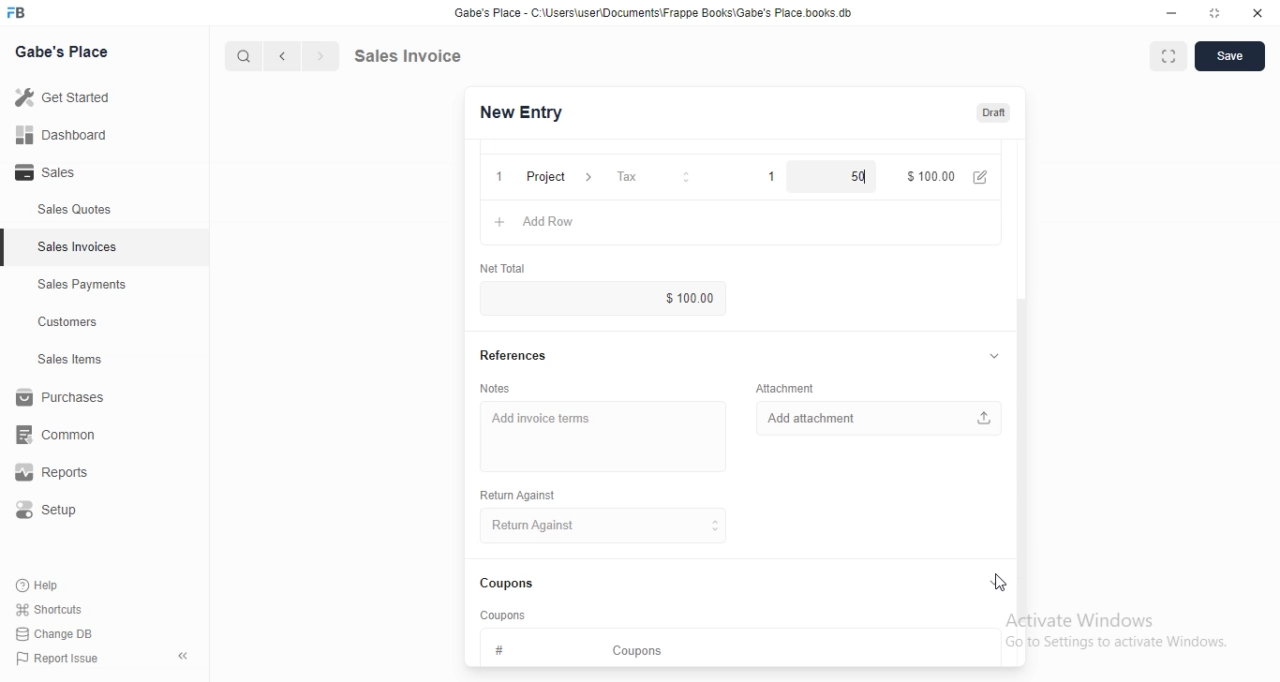 The width and height of the screenshot is (1280, 682). I want to click on all Dashboard, so click(69, 141).